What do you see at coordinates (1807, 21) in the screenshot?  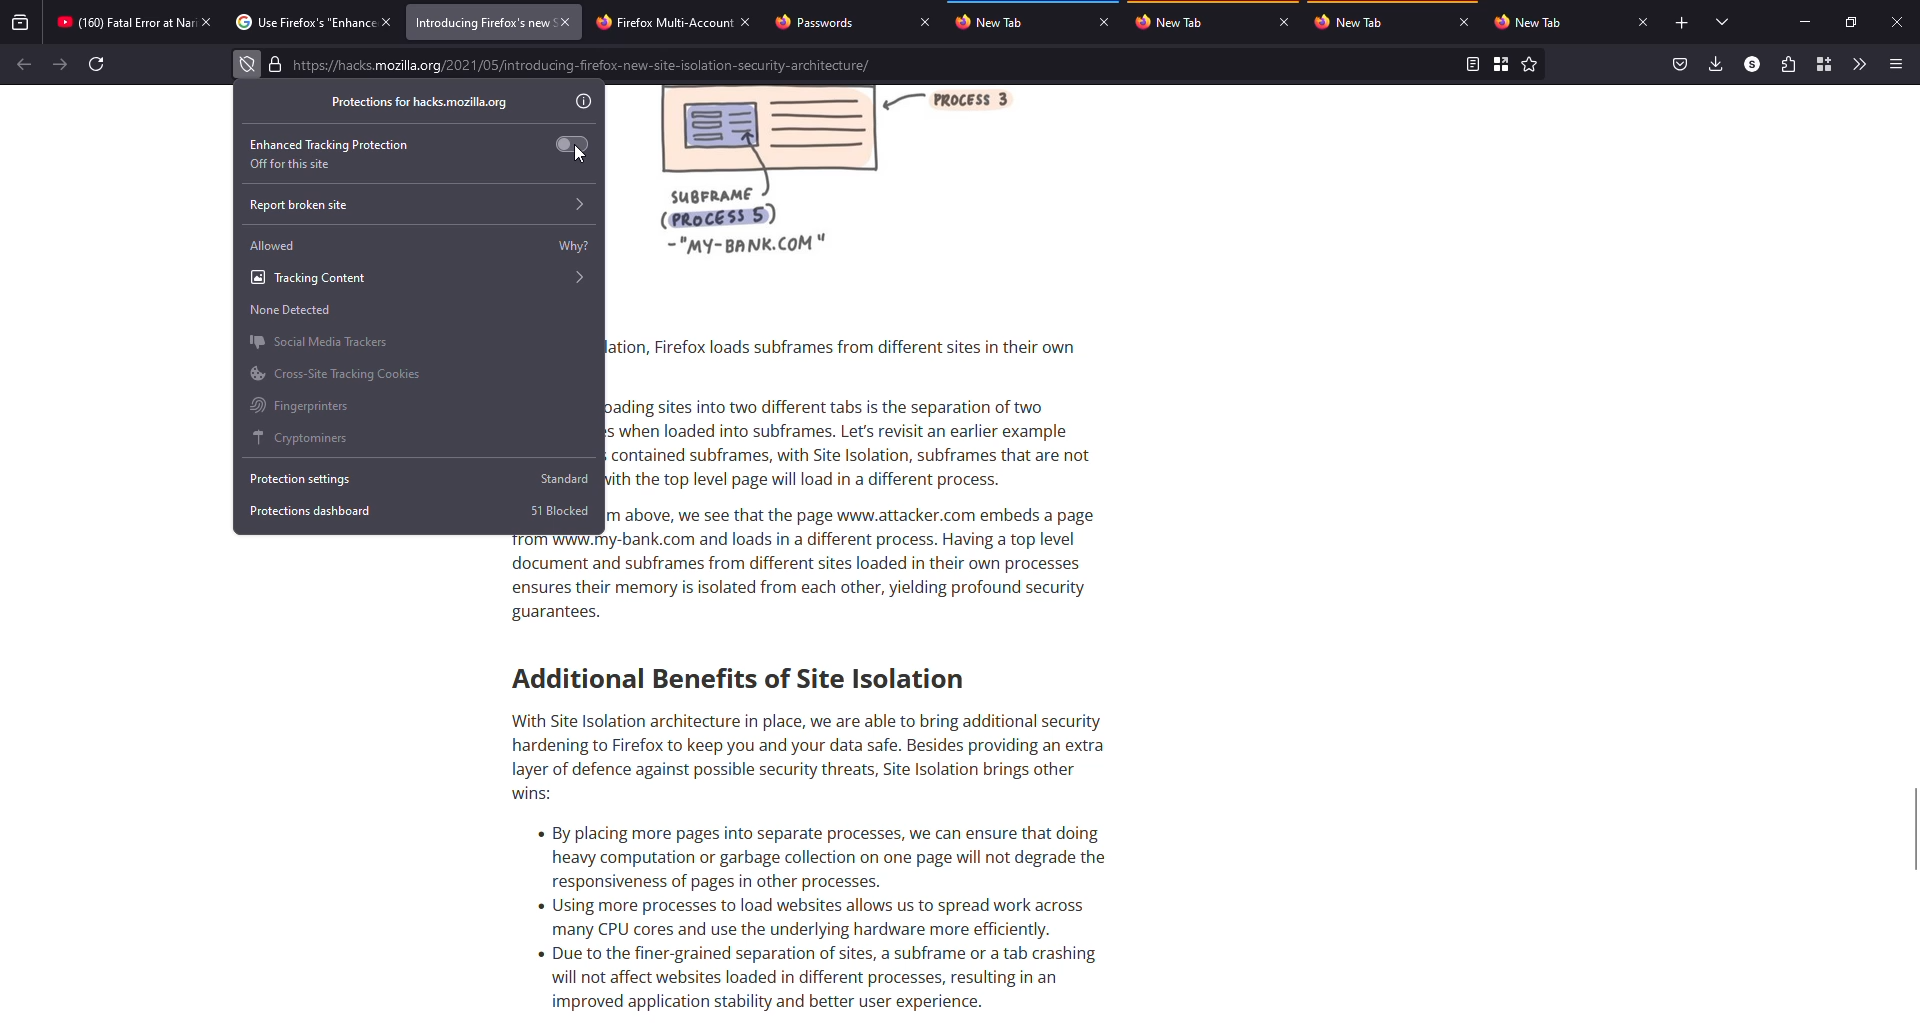 I see `minimize` at bounding box center [1807, 21].